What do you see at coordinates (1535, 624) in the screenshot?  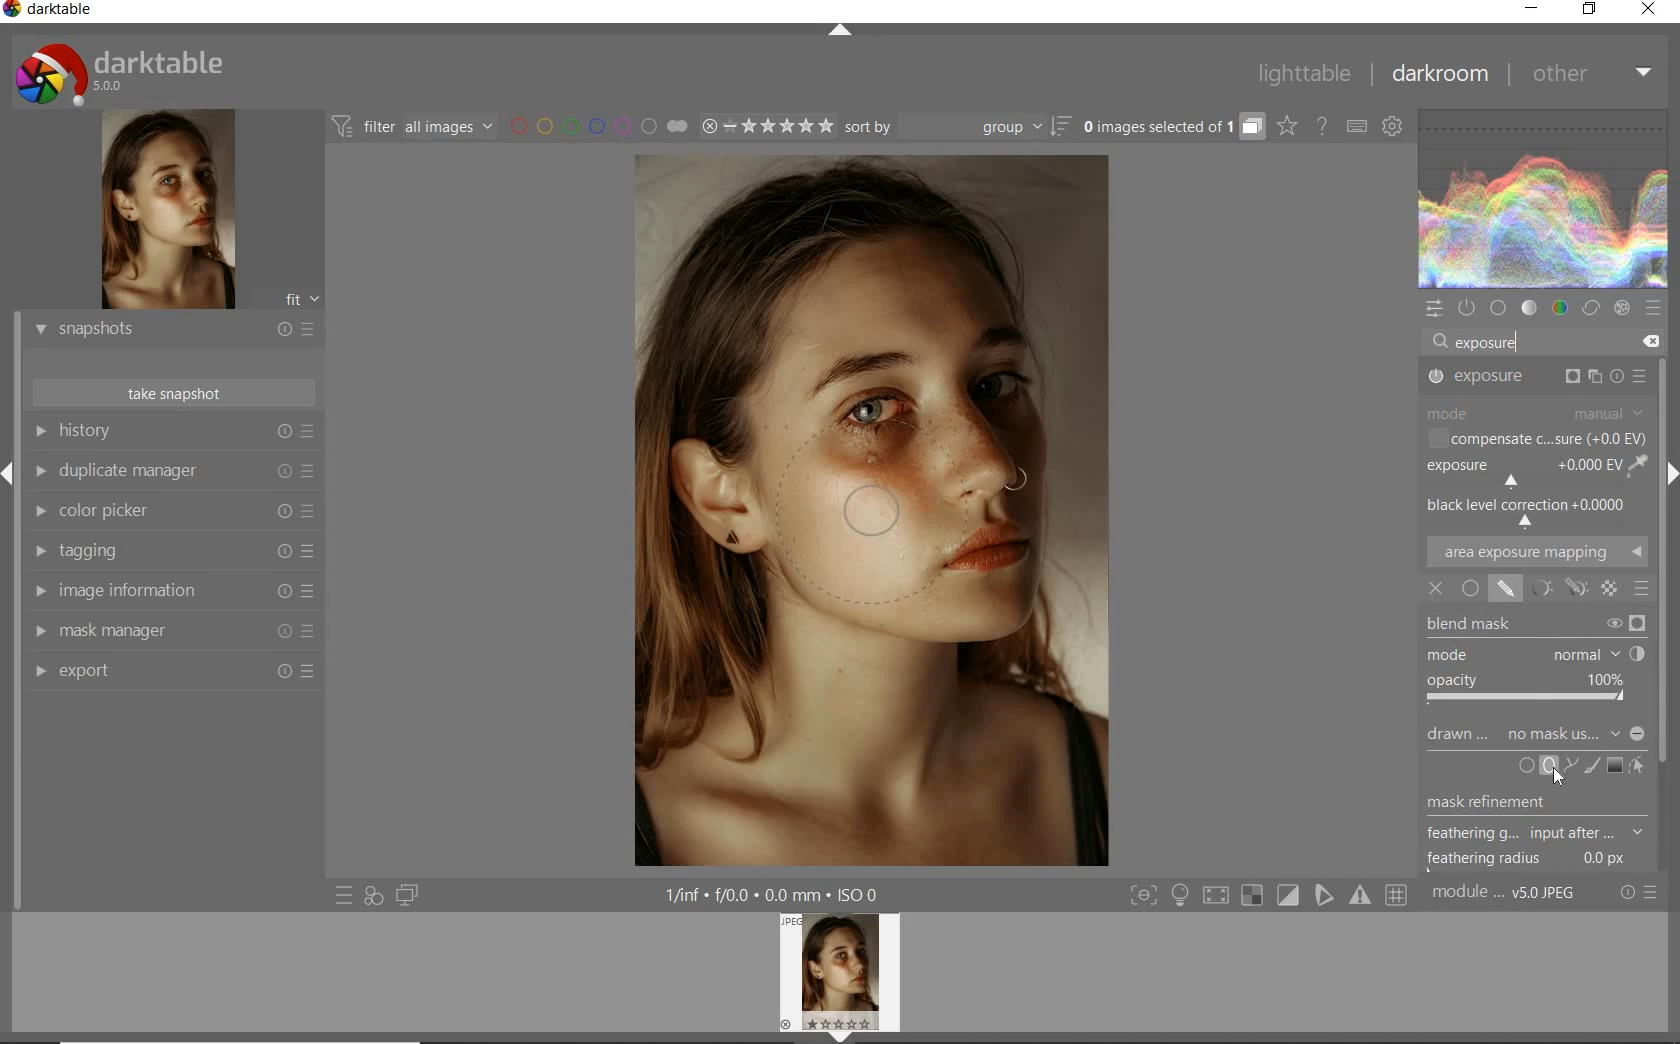 I see `BLEND MASK` at bounding box center [1535, 624].